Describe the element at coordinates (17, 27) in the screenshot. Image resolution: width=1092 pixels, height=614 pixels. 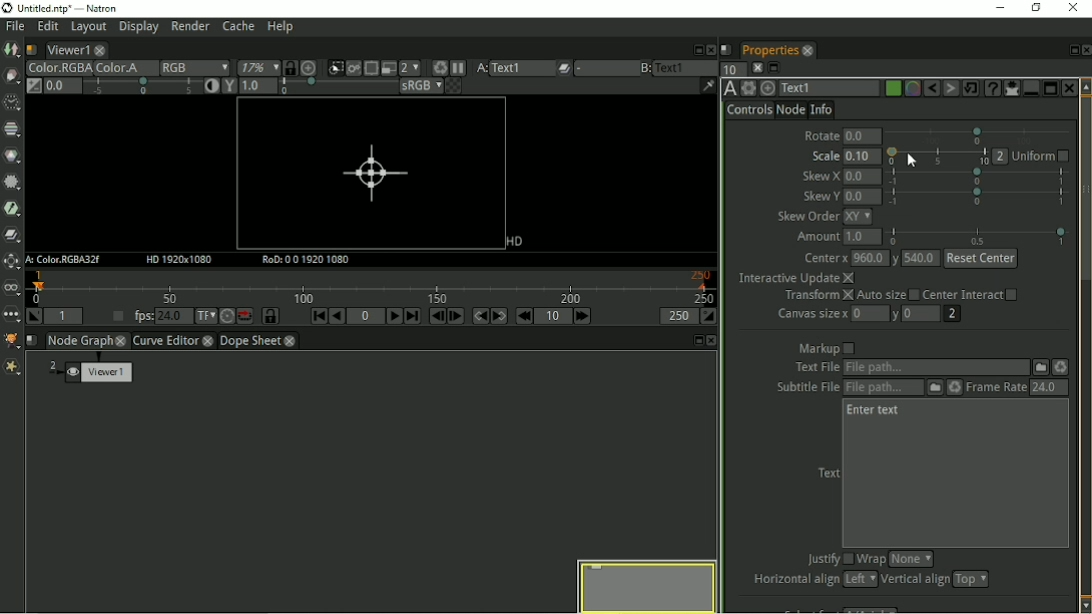
I see `File` at that location.